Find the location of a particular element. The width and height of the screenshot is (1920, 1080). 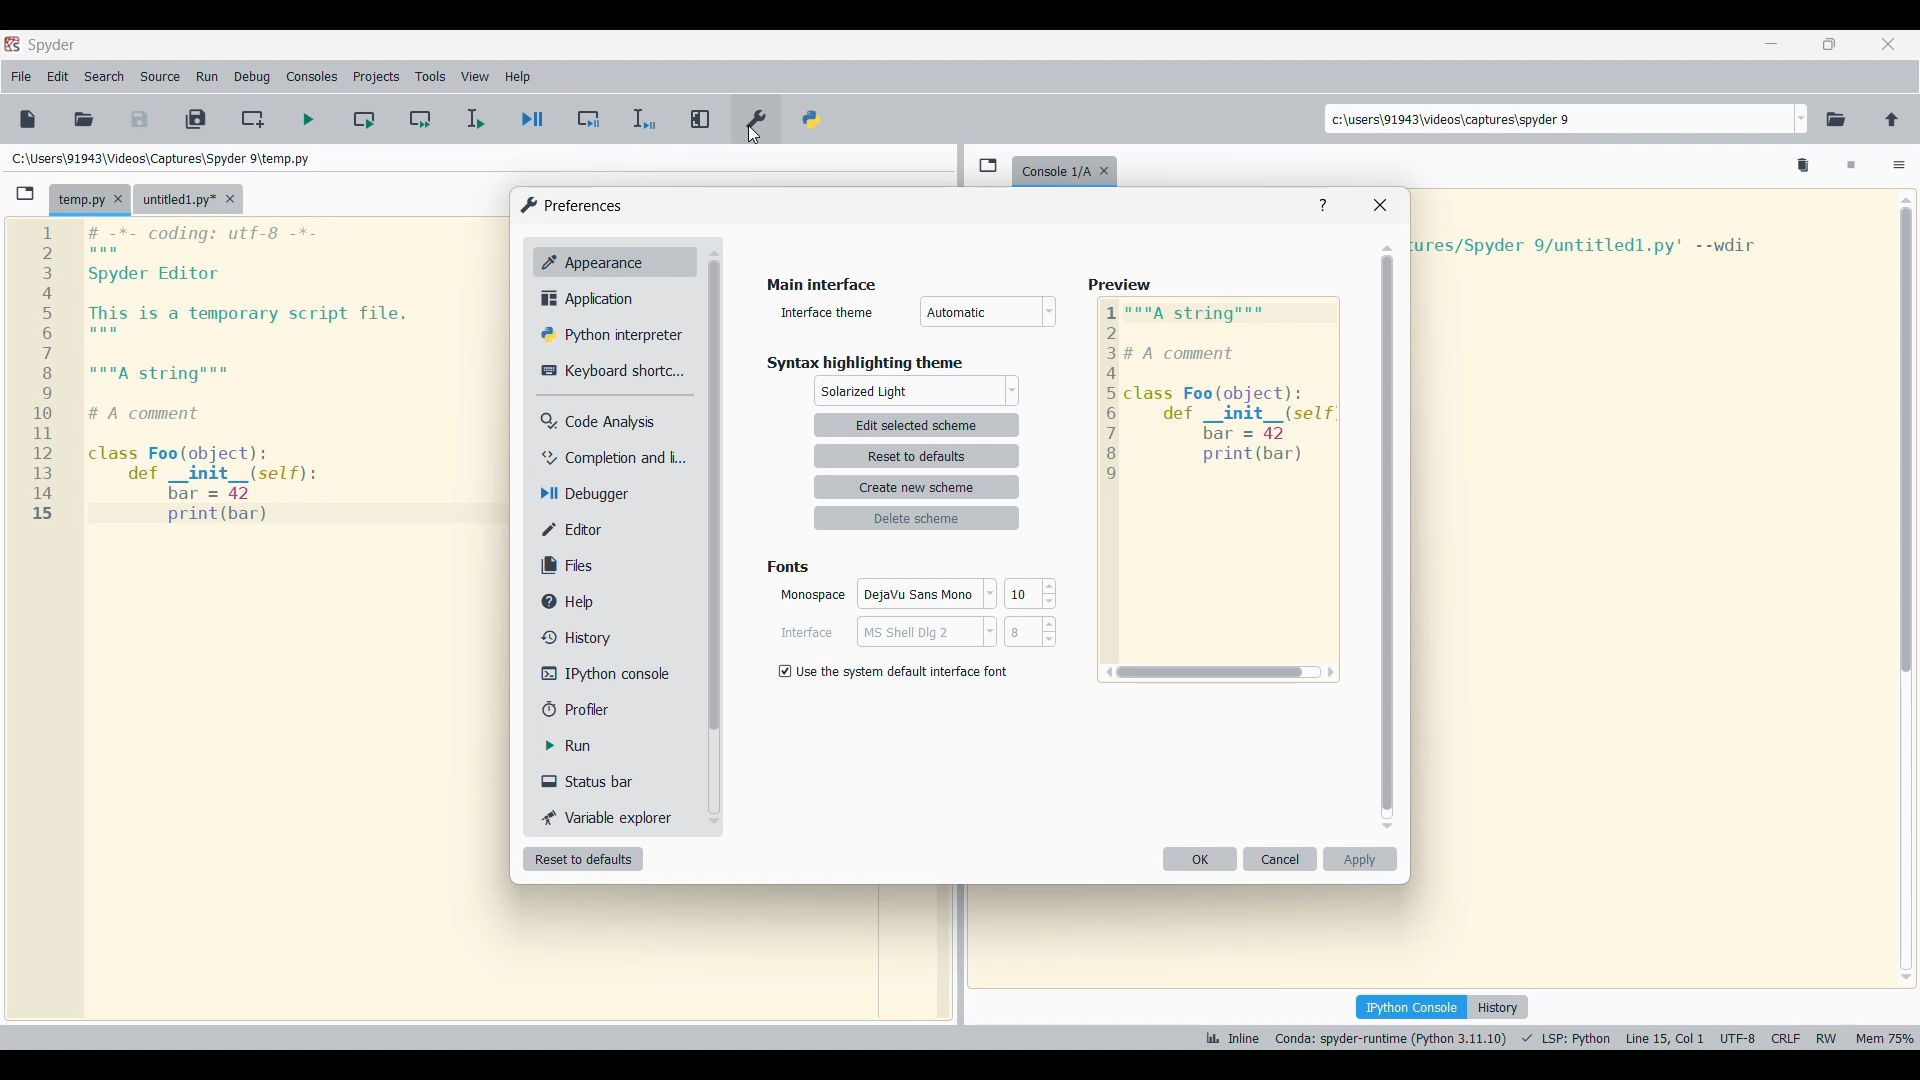

Source menu is located at coordinates (159, 77).